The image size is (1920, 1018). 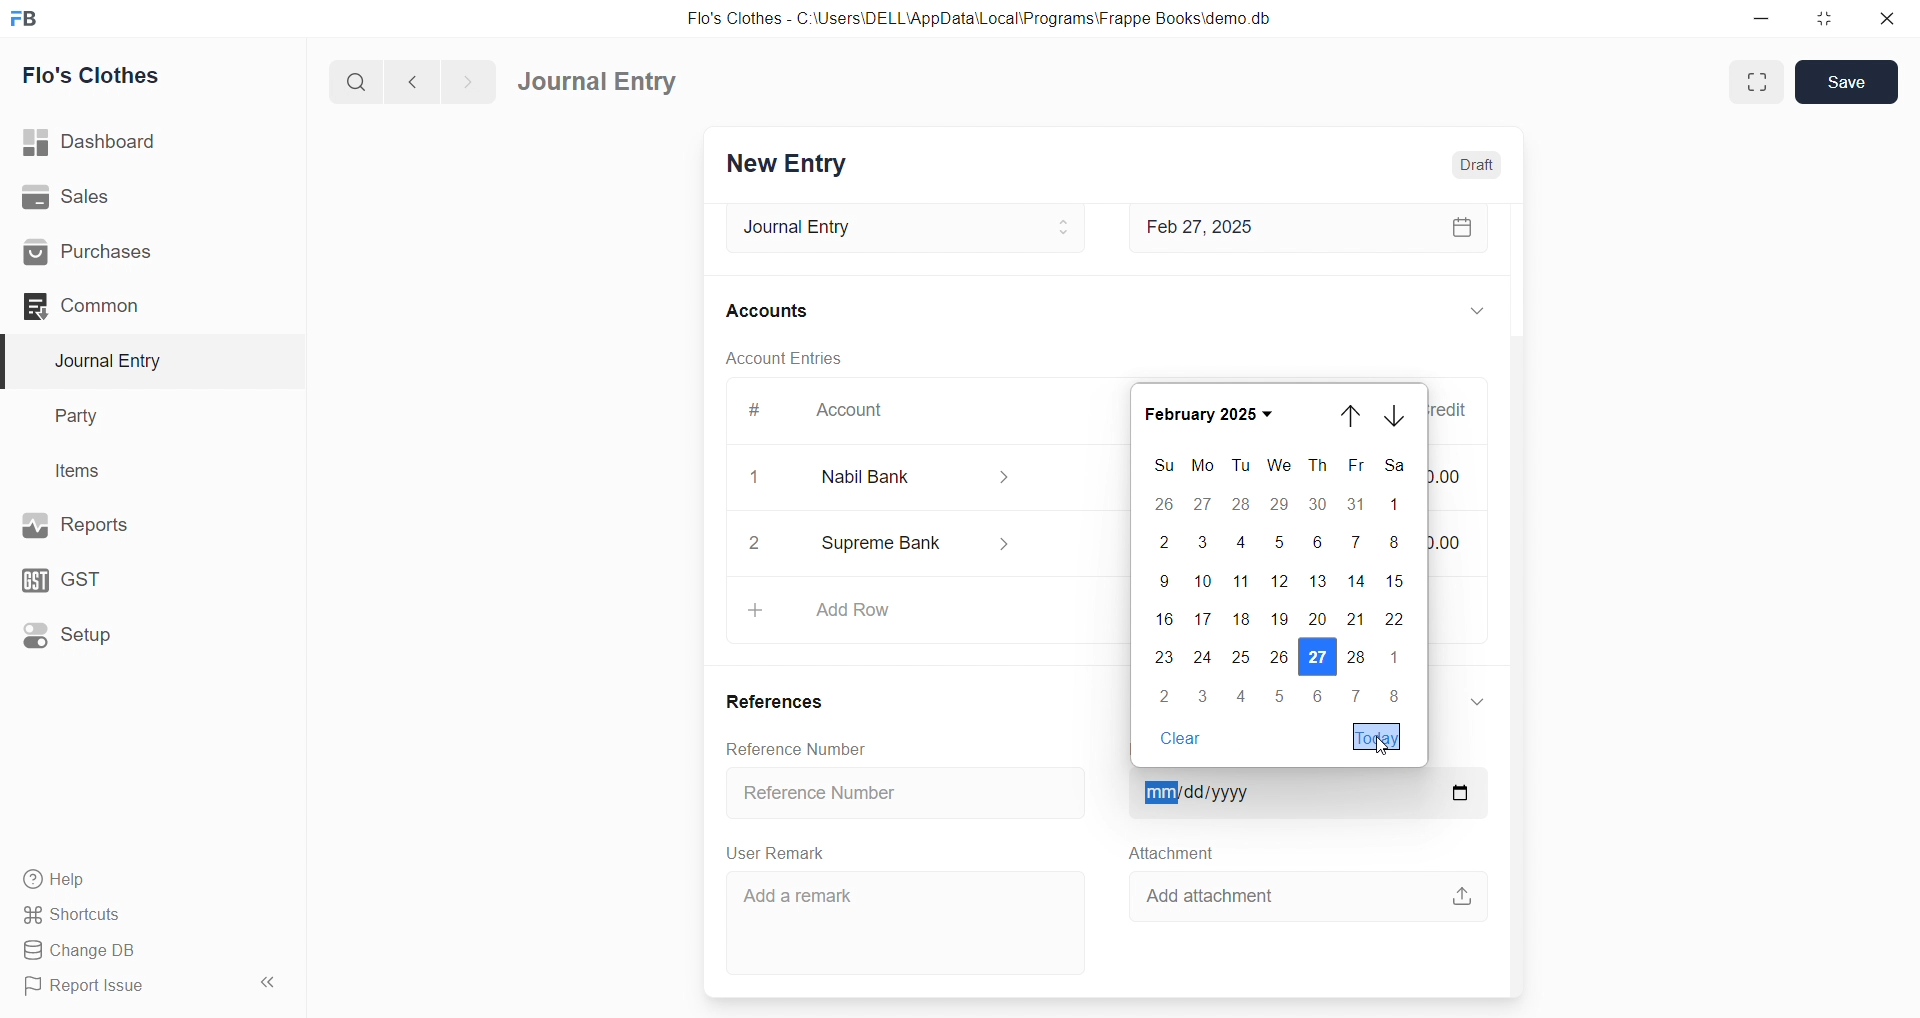 I want to click on Sales, so click(x=119, y=196).